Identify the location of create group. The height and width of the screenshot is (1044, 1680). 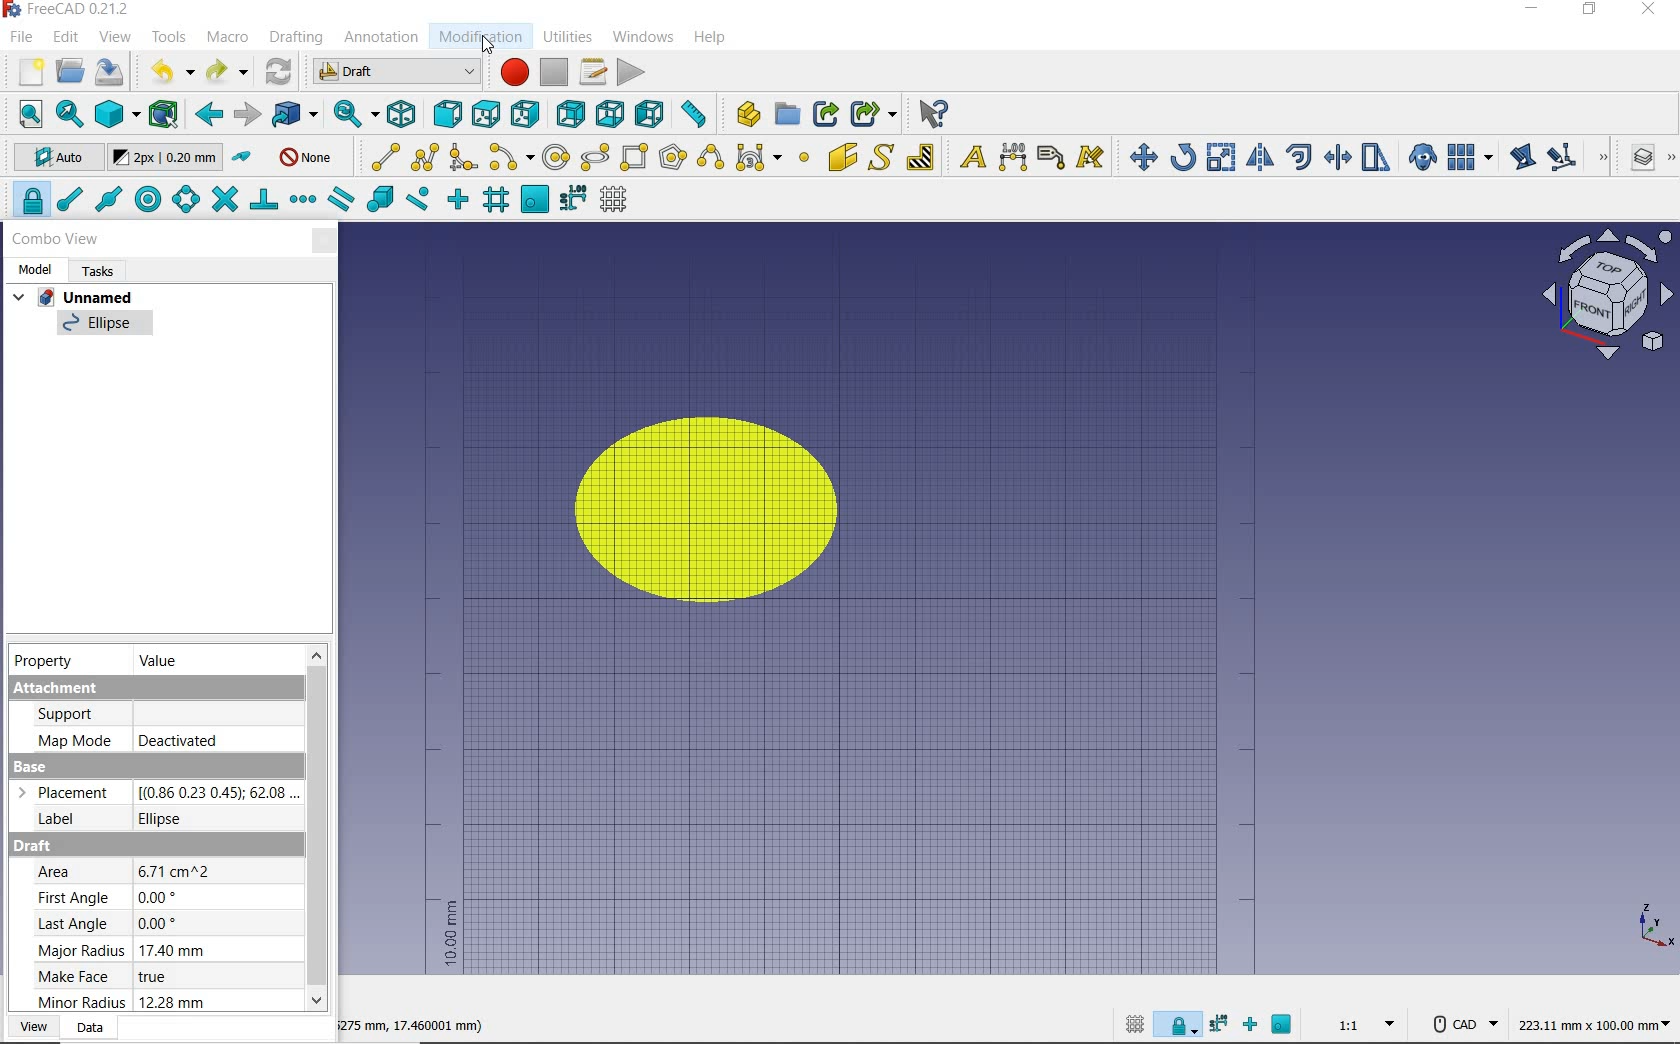
(788, 115).